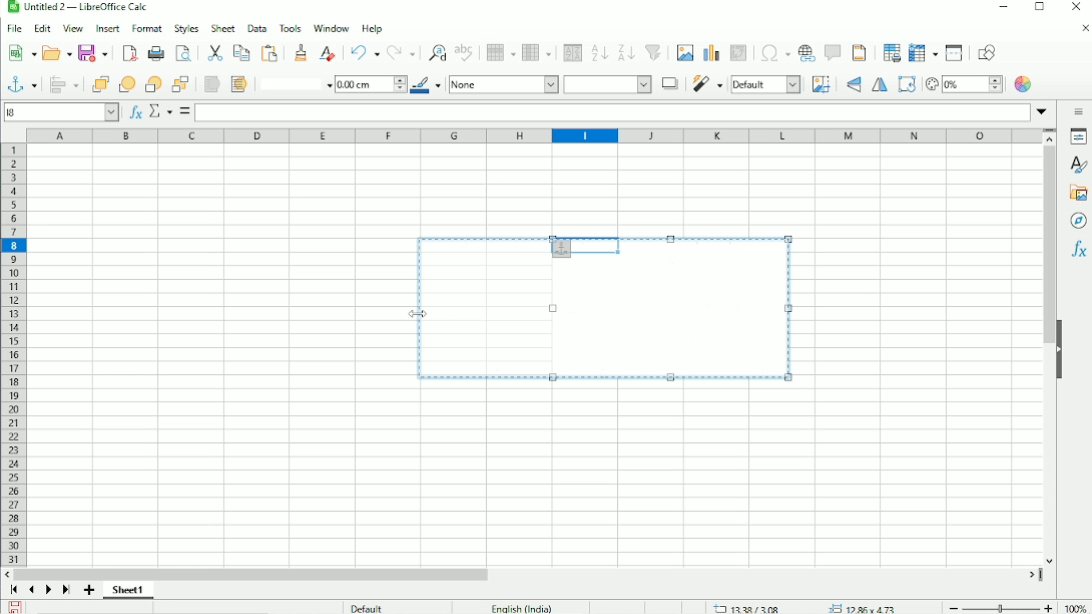  Describe the element at coordinates (427, 85) in the screenshot. I see `Line color` at that location.